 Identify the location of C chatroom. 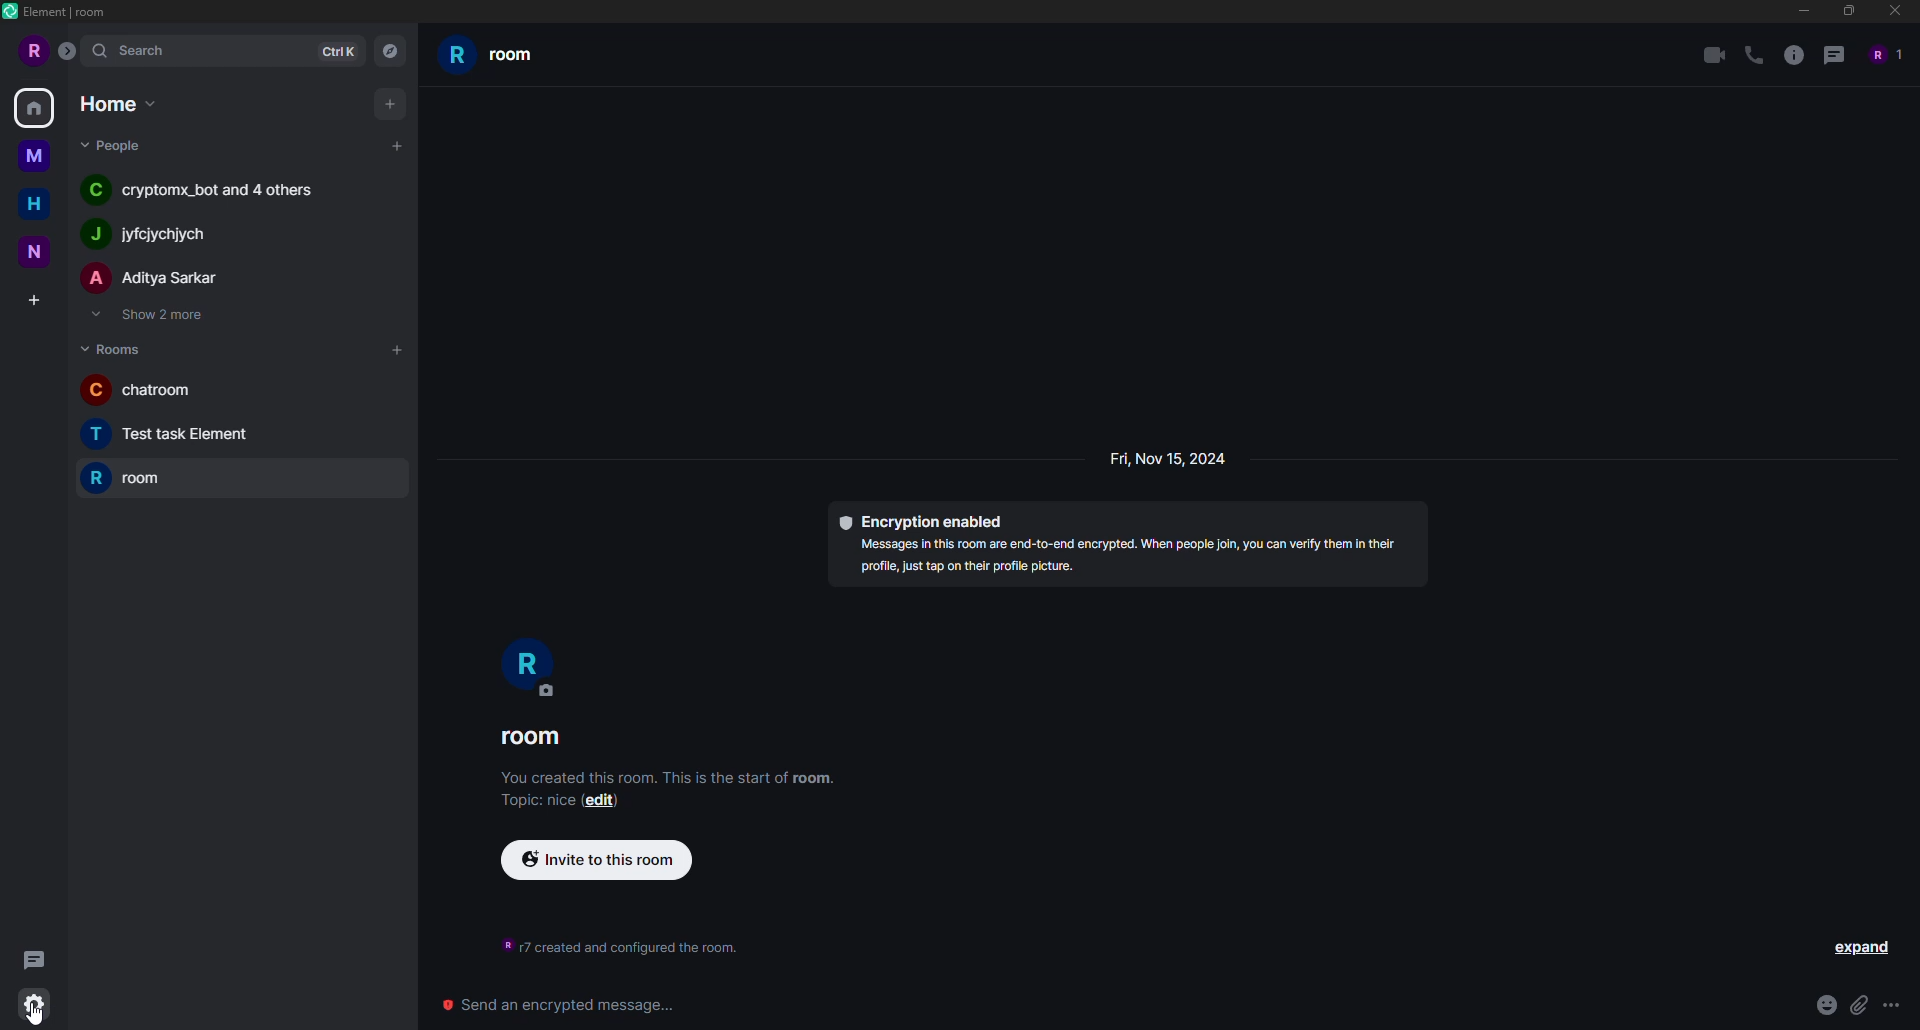
(166, 390).